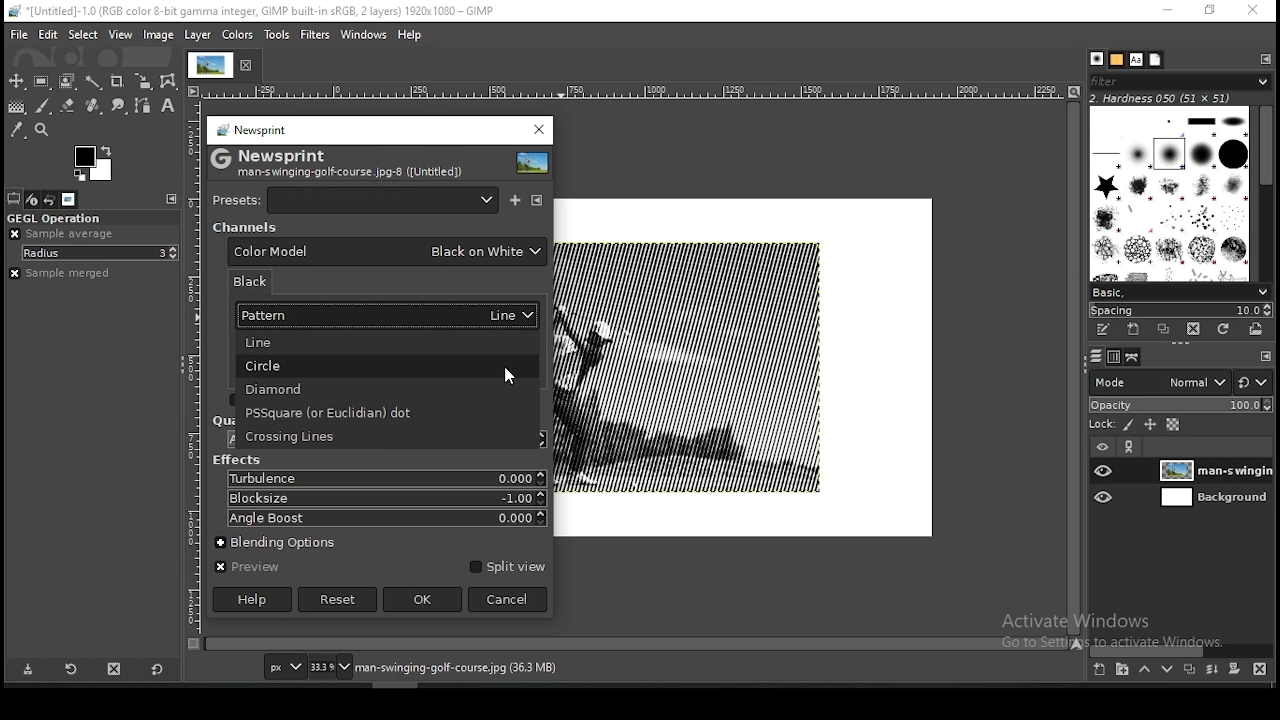 This screenshot has height=720, width=1280. What do you see at coordinates (537, 199) in the screenshot?
I see `manage presets` at bounding box center [537, 199].